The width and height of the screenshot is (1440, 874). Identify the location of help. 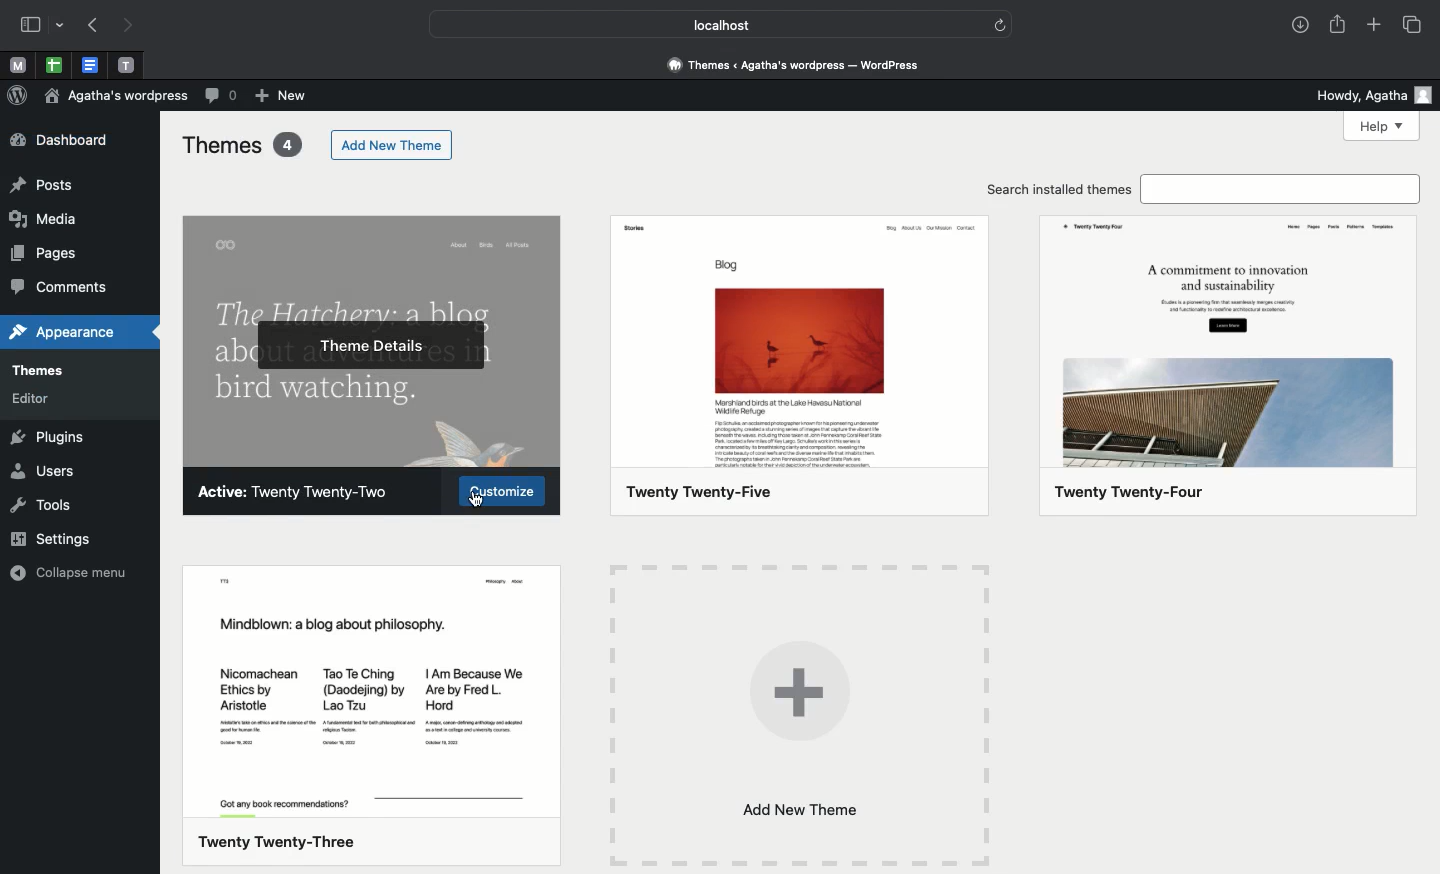
(1381, 125).